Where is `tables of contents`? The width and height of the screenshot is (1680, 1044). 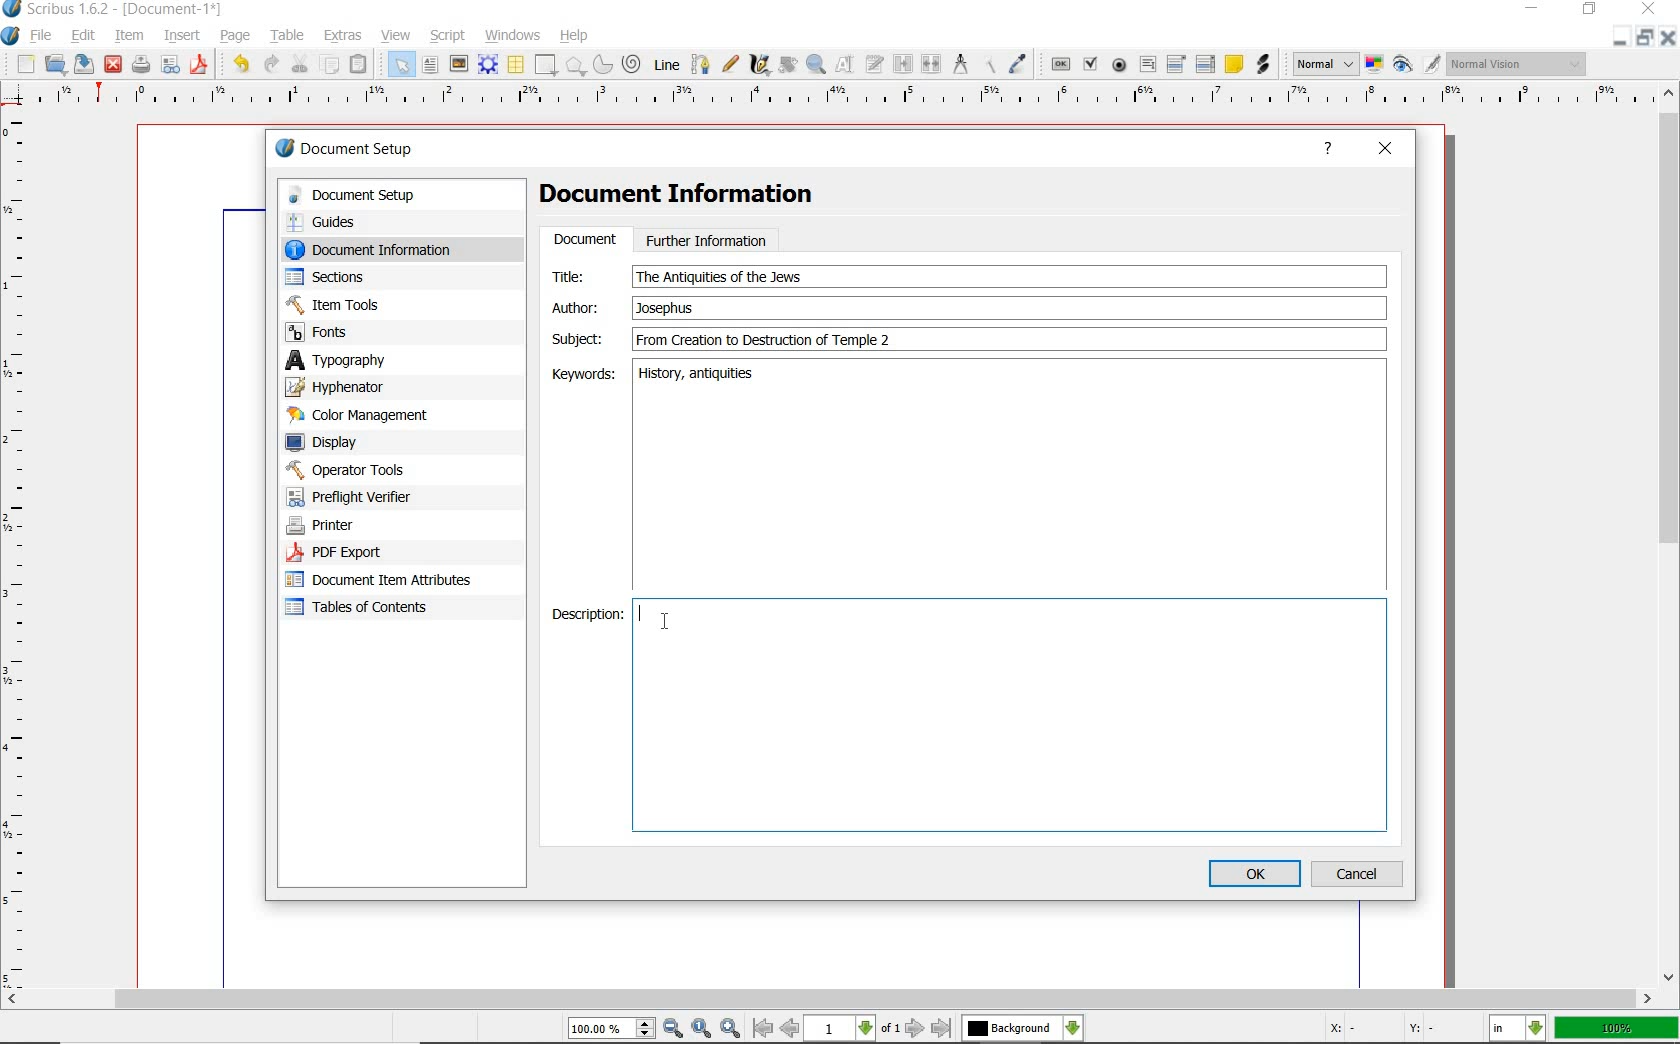
tables of contents is located at coordinates (370, 609).